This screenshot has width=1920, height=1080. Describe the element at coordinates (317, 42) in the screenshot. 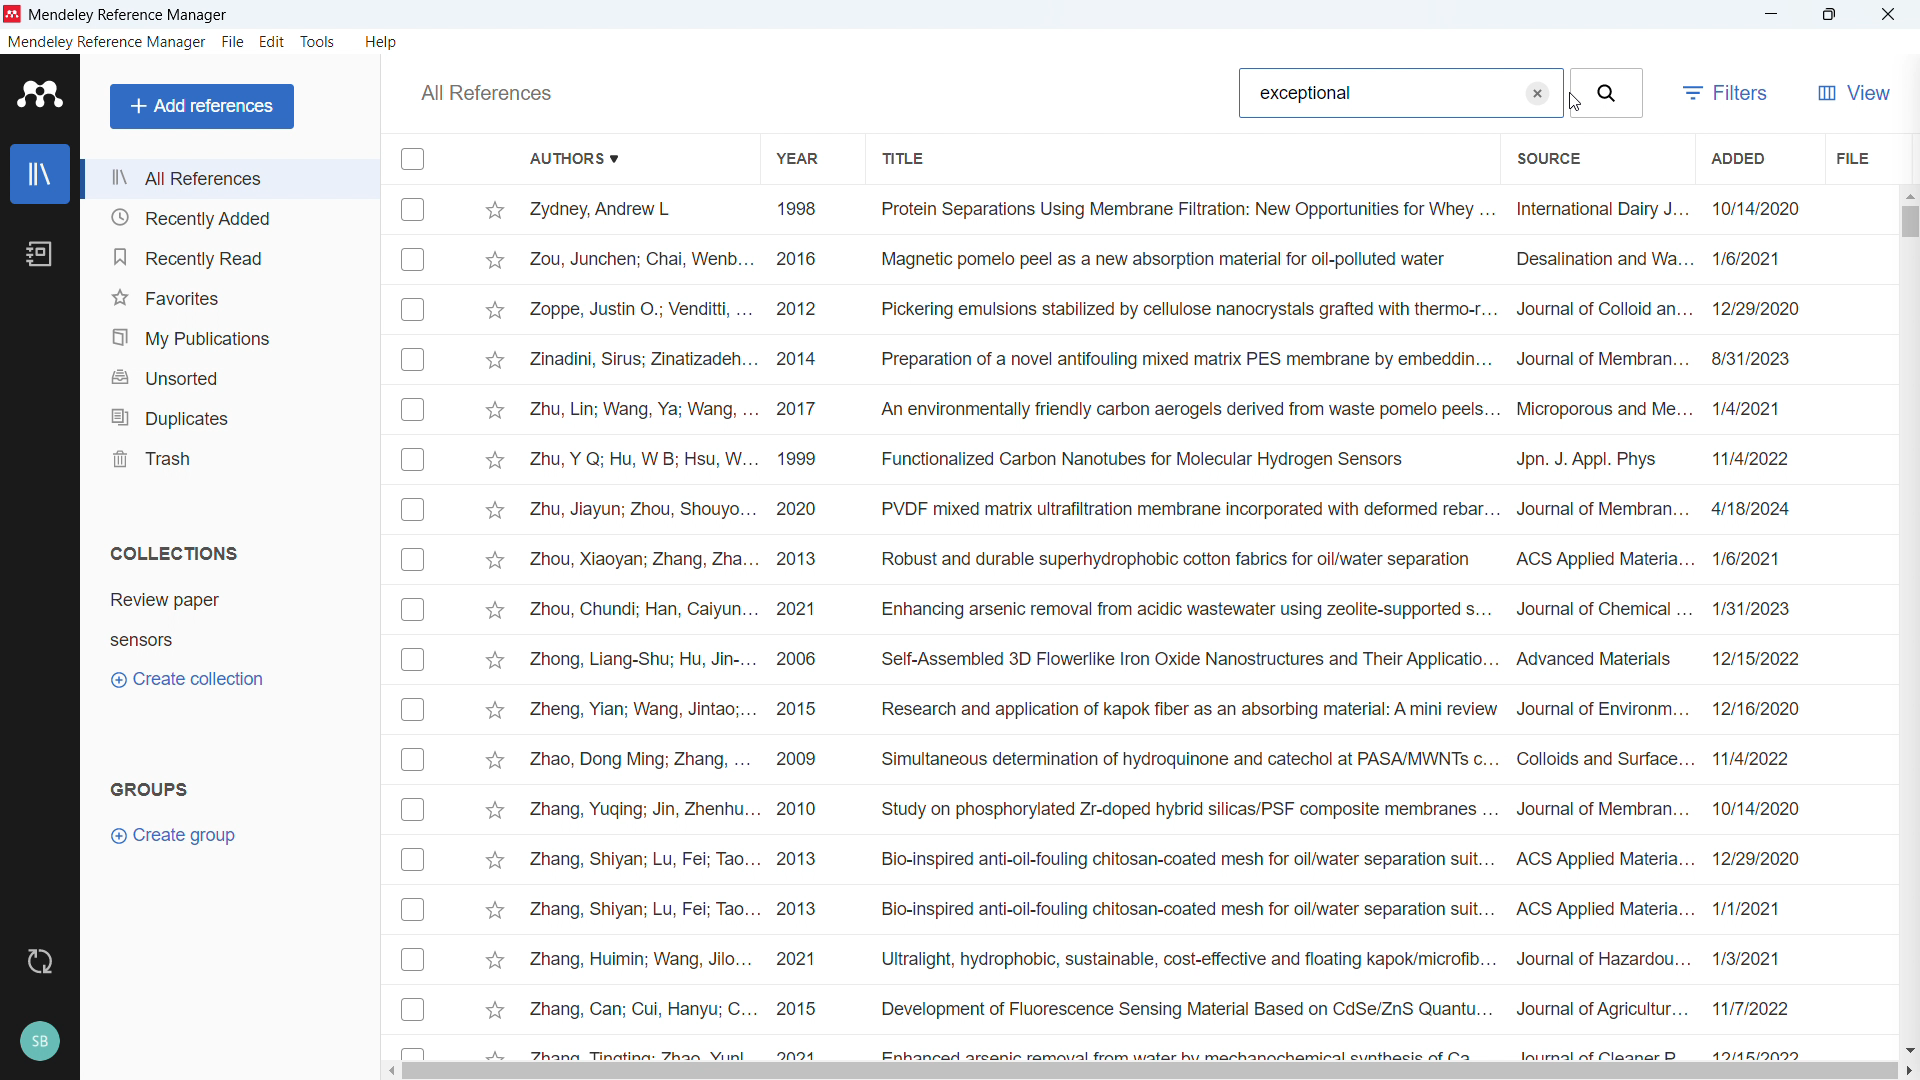

I see `tools` at that location.